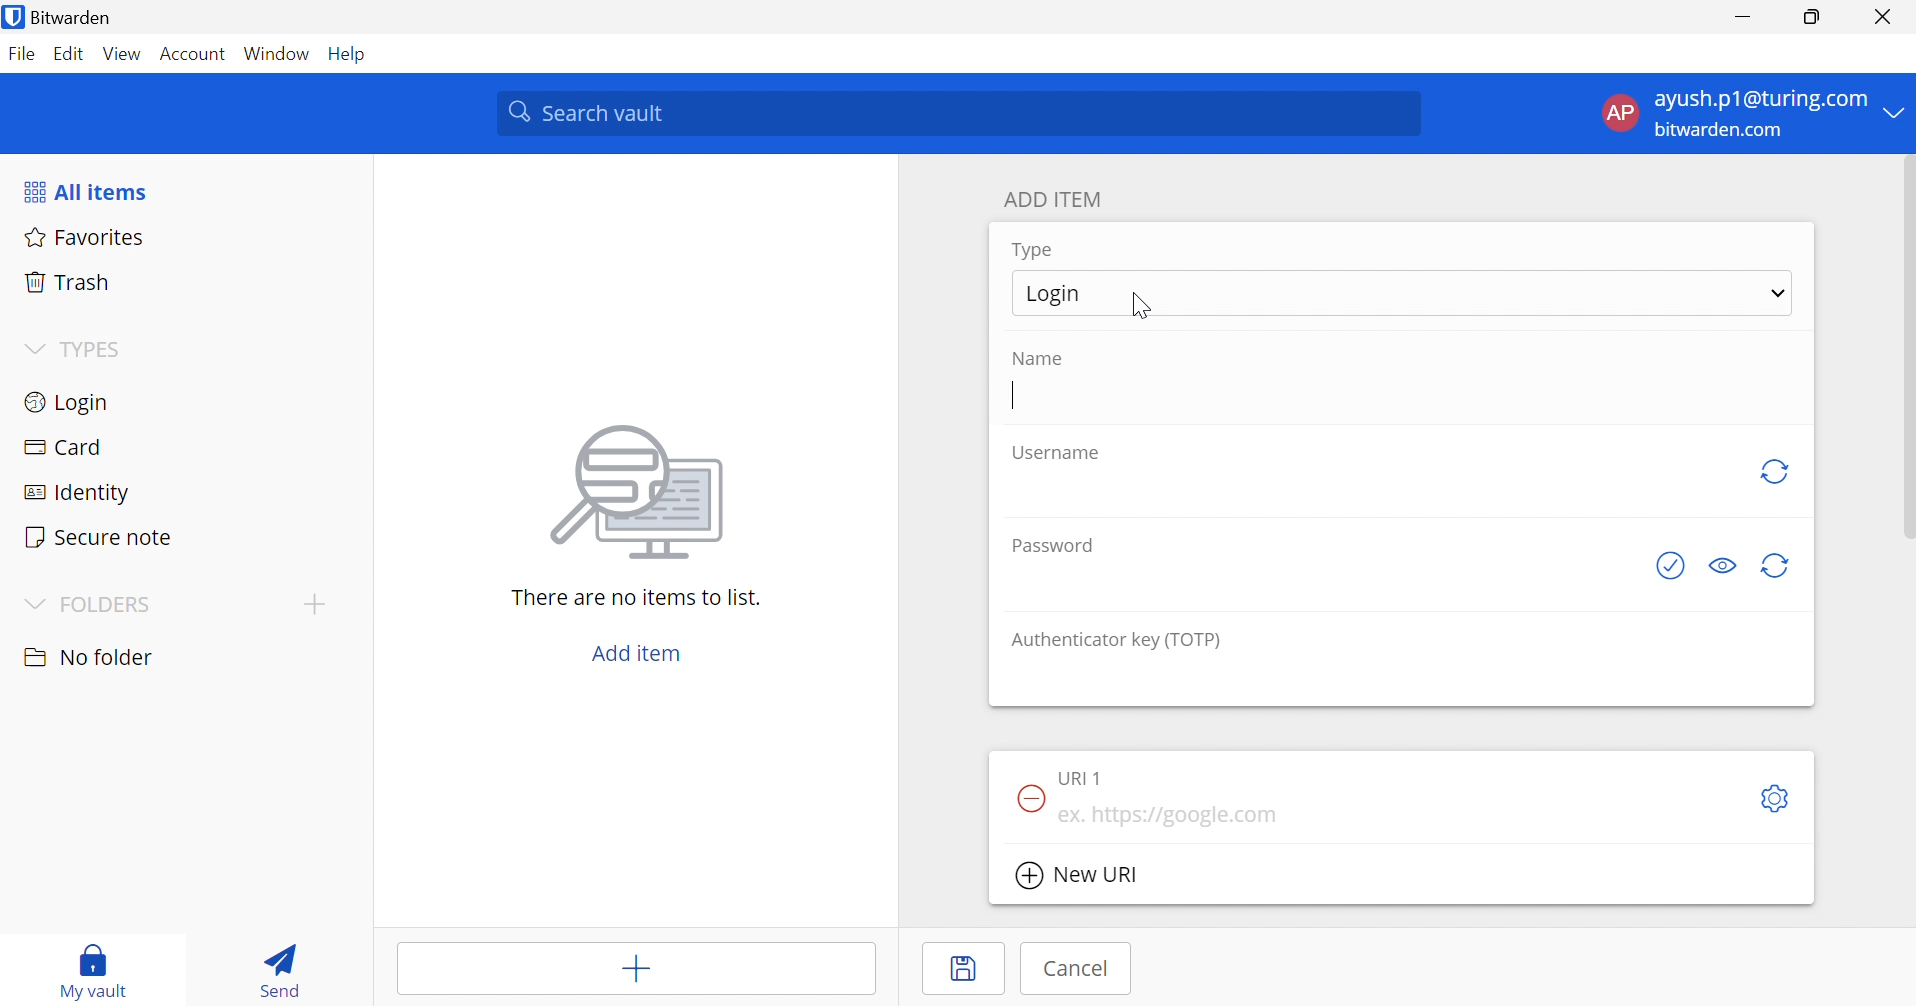 The height and width of the screenshot is (1006, 1916). Describe the element at coordinates (1175, 816) in the screenshot. I see `eg. https://google.com` at that location.